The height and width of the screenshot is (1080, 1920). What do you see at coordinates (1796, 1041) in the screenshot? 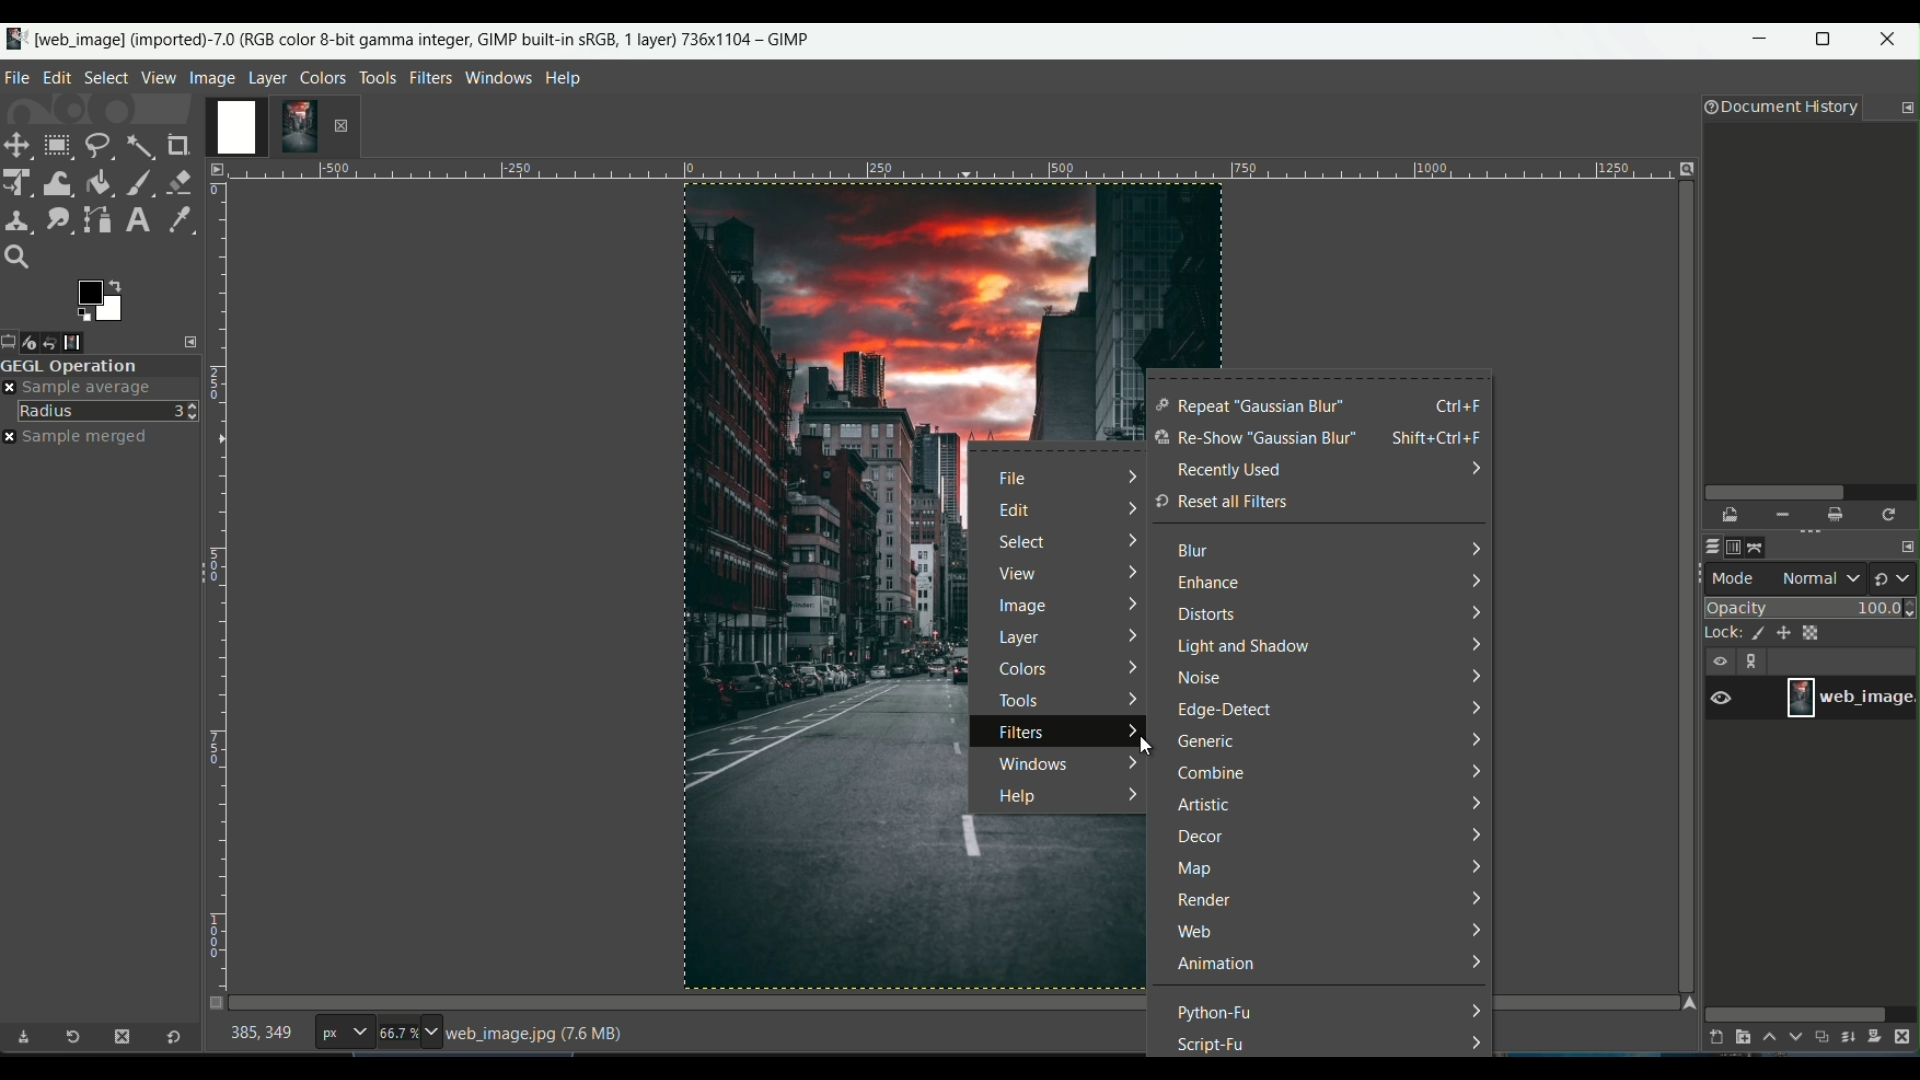
I see `lower layer` at bounding box center [1796, 1041].